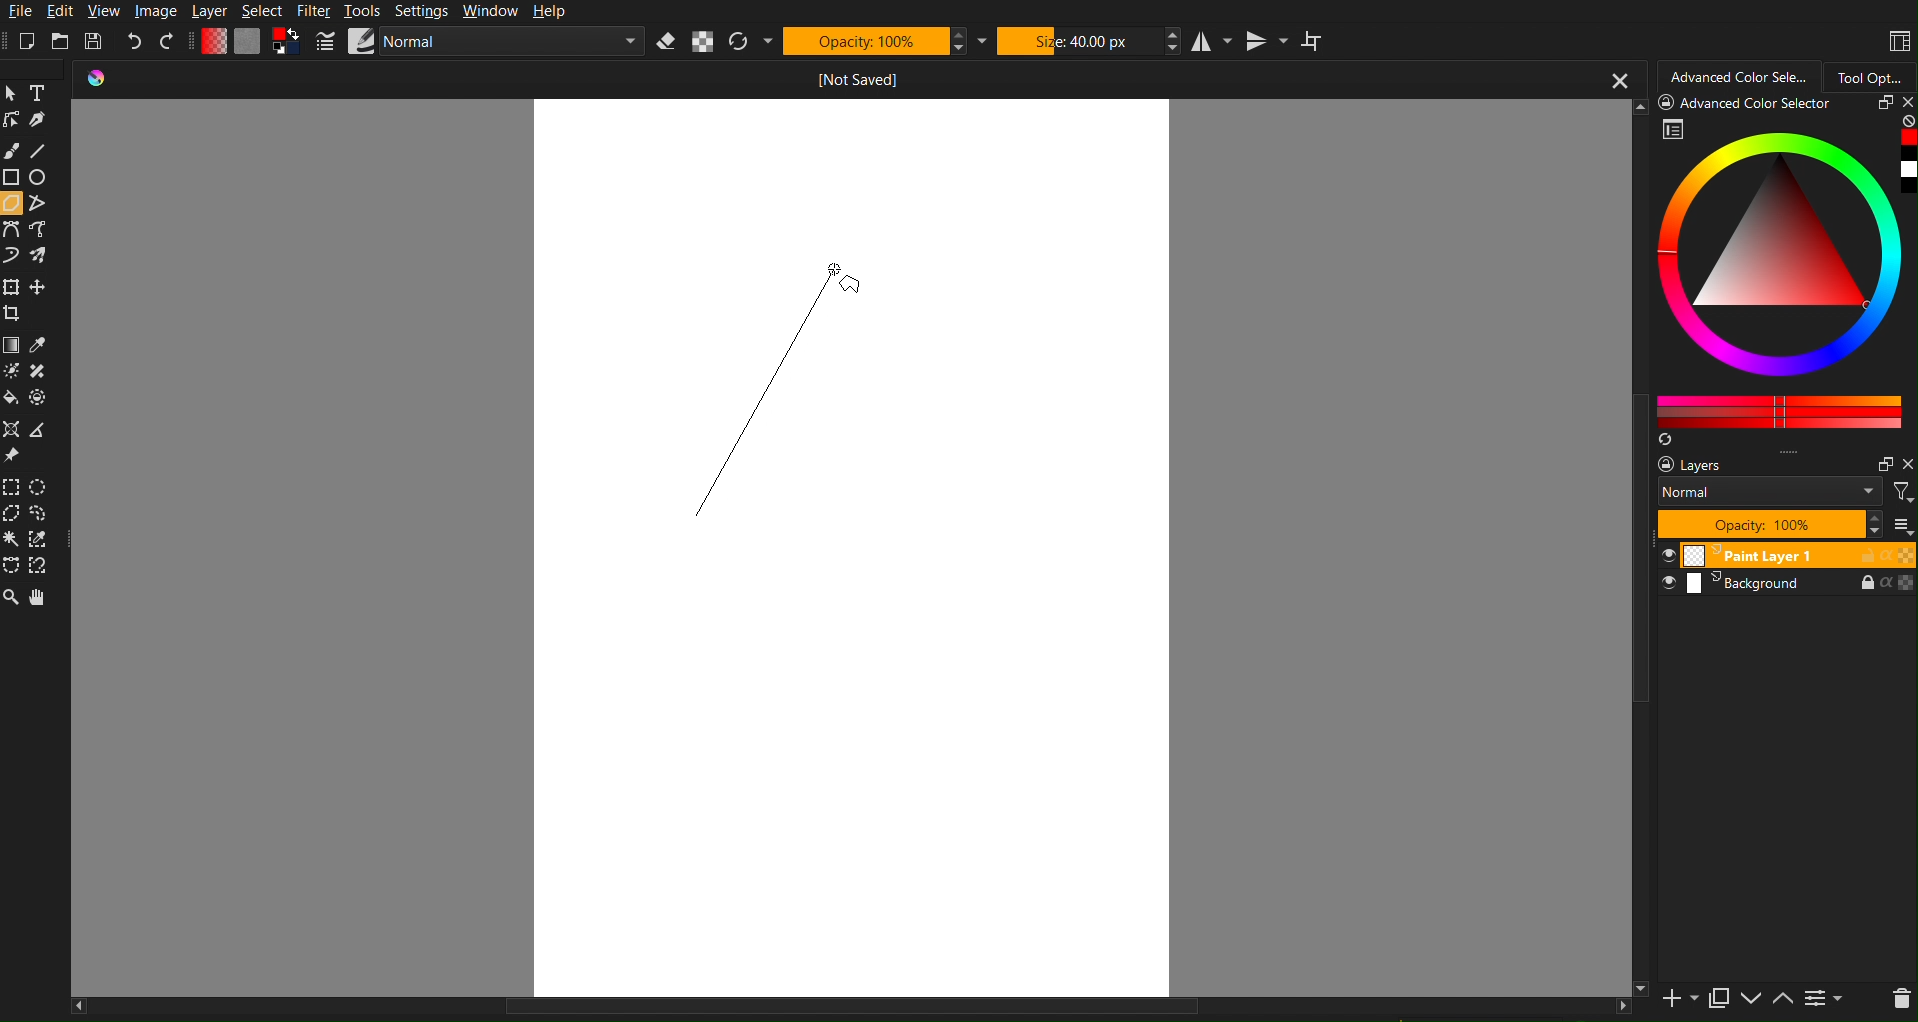  Describe the element at coordinates (1874, 74) in the screenshot. I see `Tool Options` at that location.